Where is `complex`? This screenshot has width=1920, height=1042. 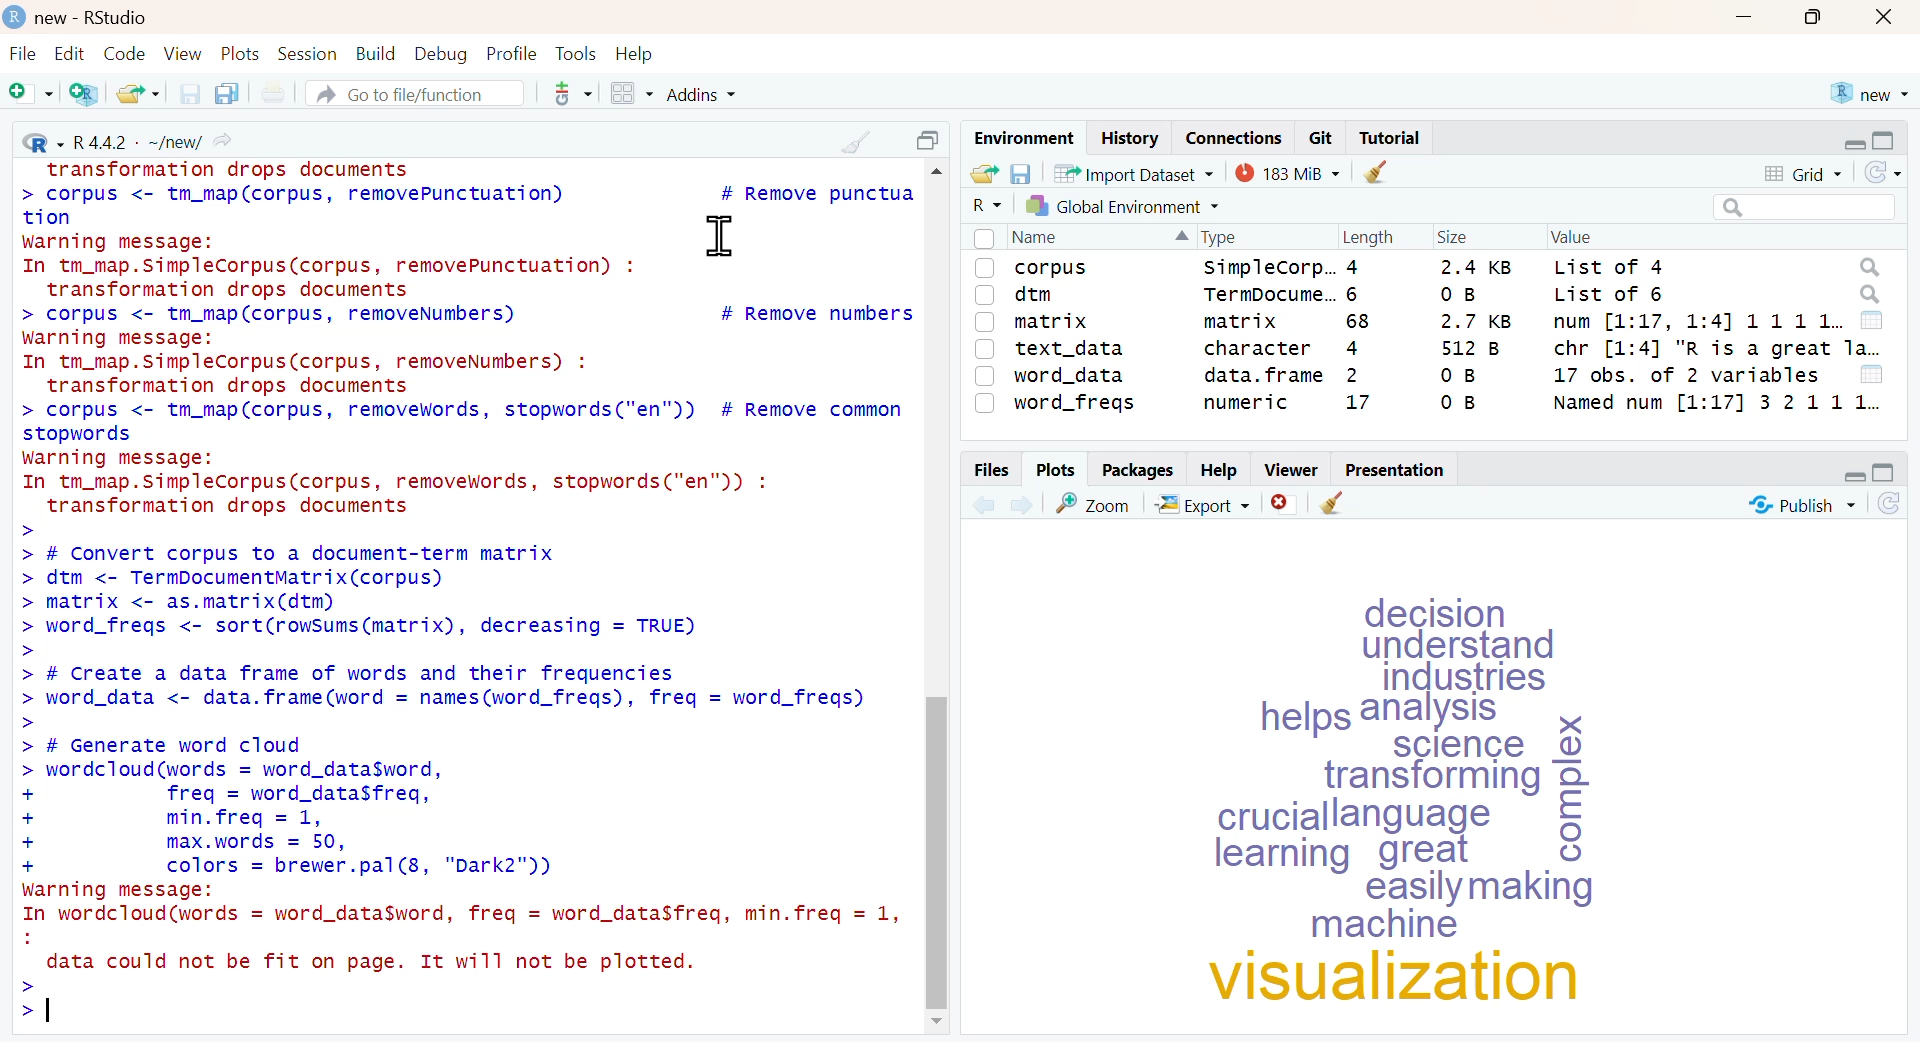
complex is located at coordinates (1568, 785).